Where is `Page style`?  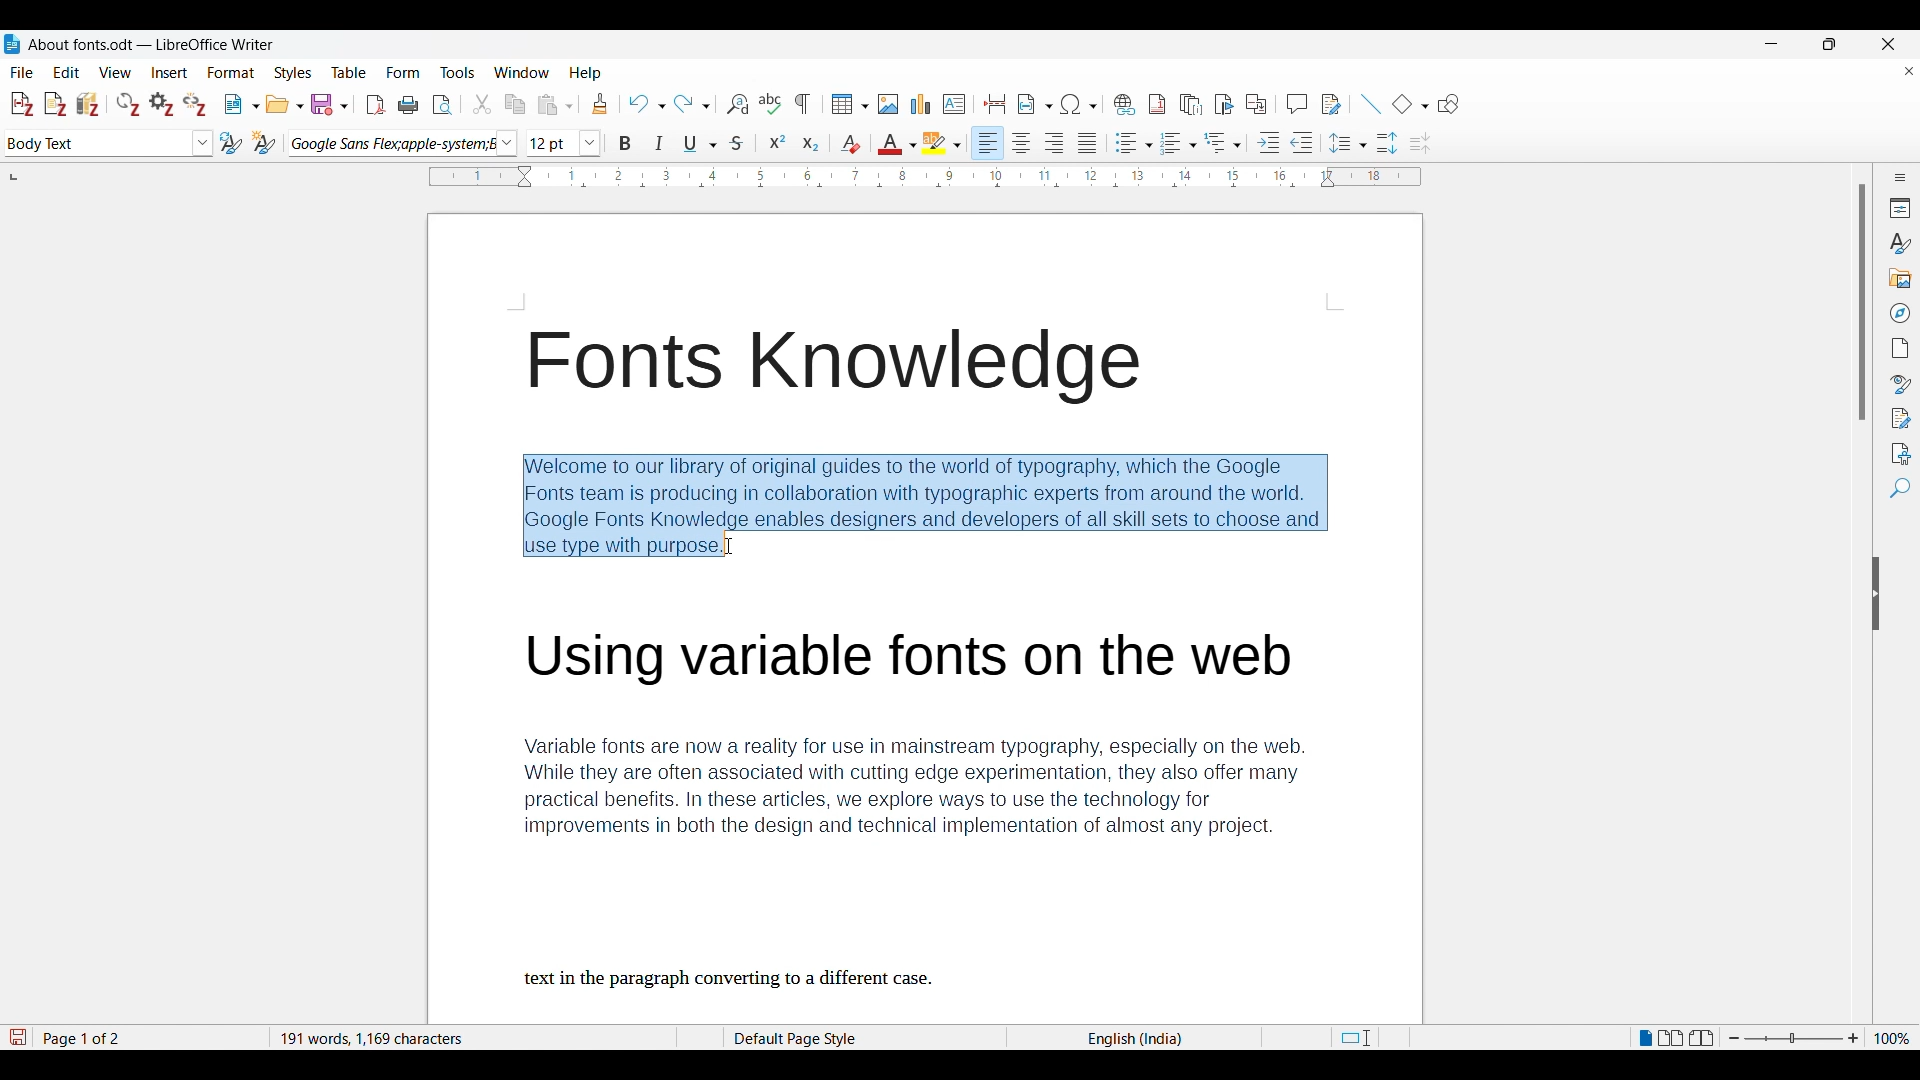 Page style is located at coordinates (827, 1038).